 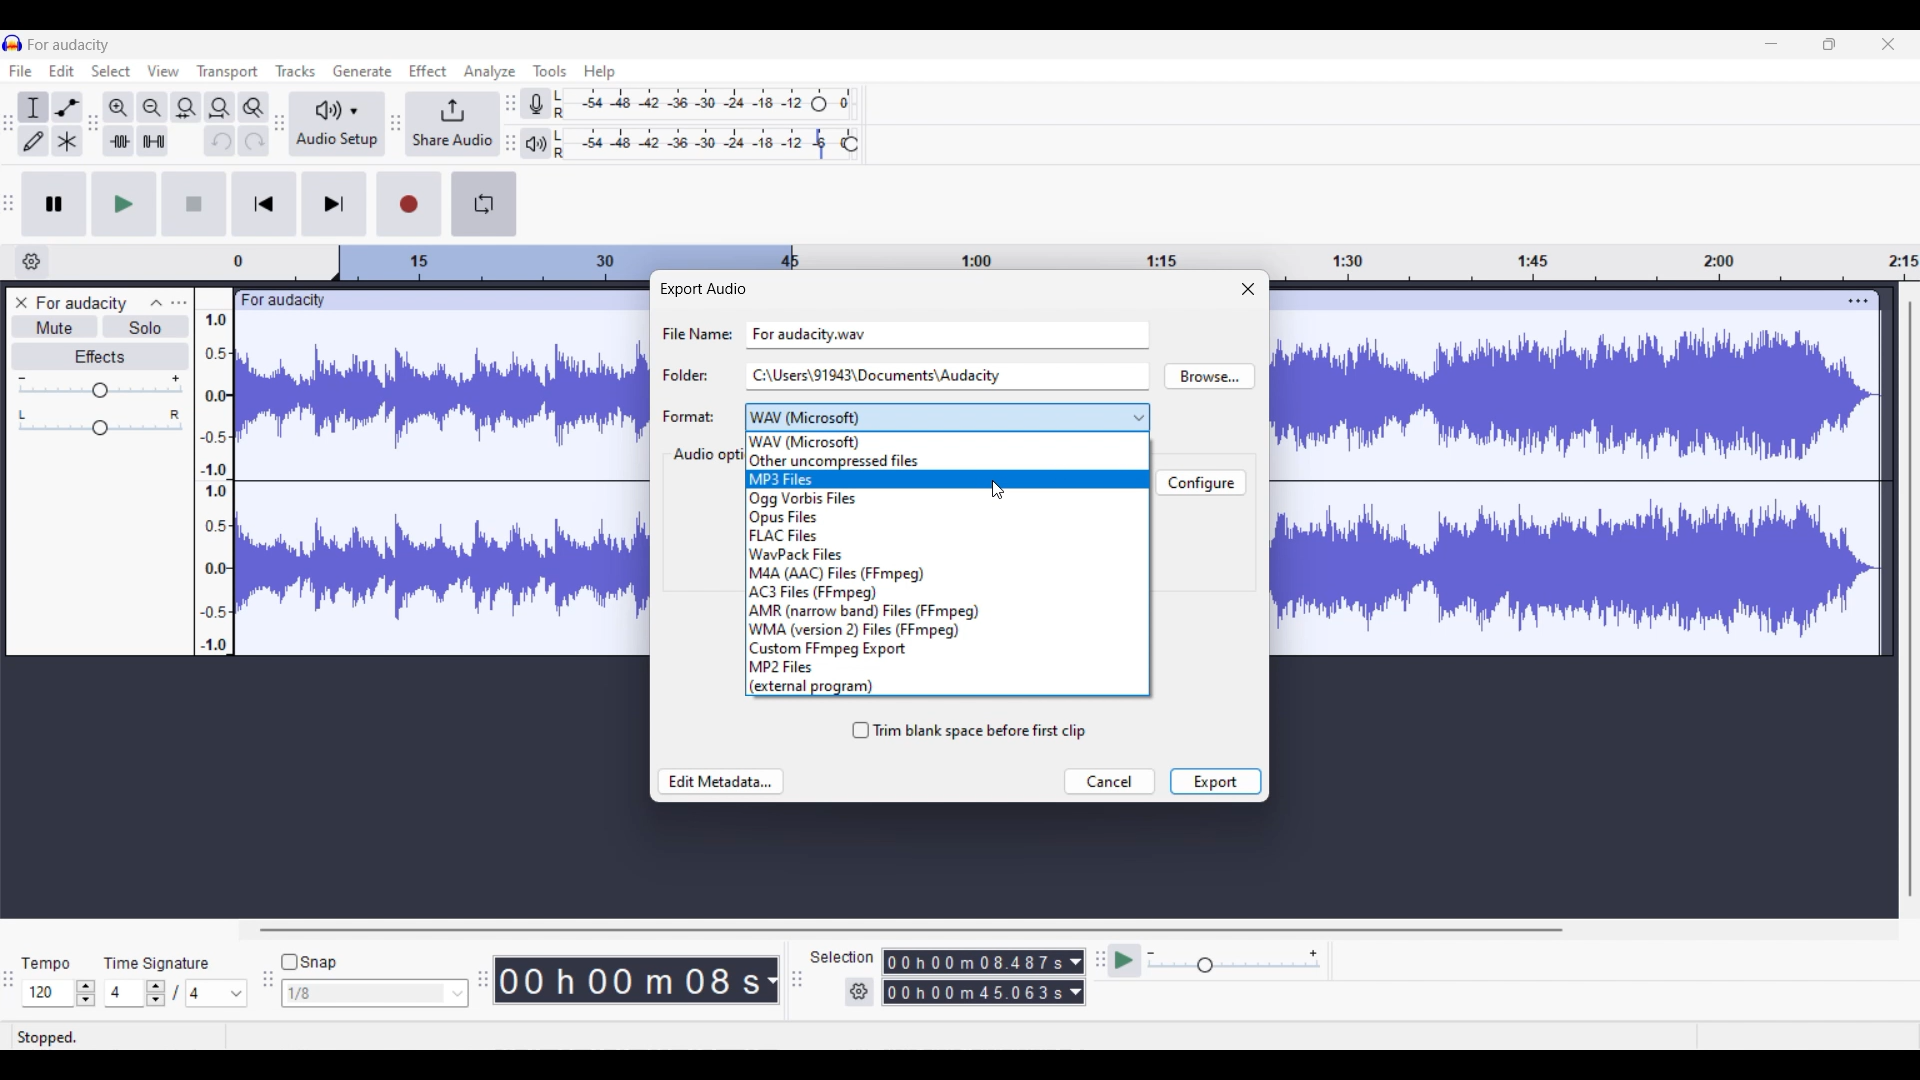 I want to click on Playback level, so click(x=694, y=144).